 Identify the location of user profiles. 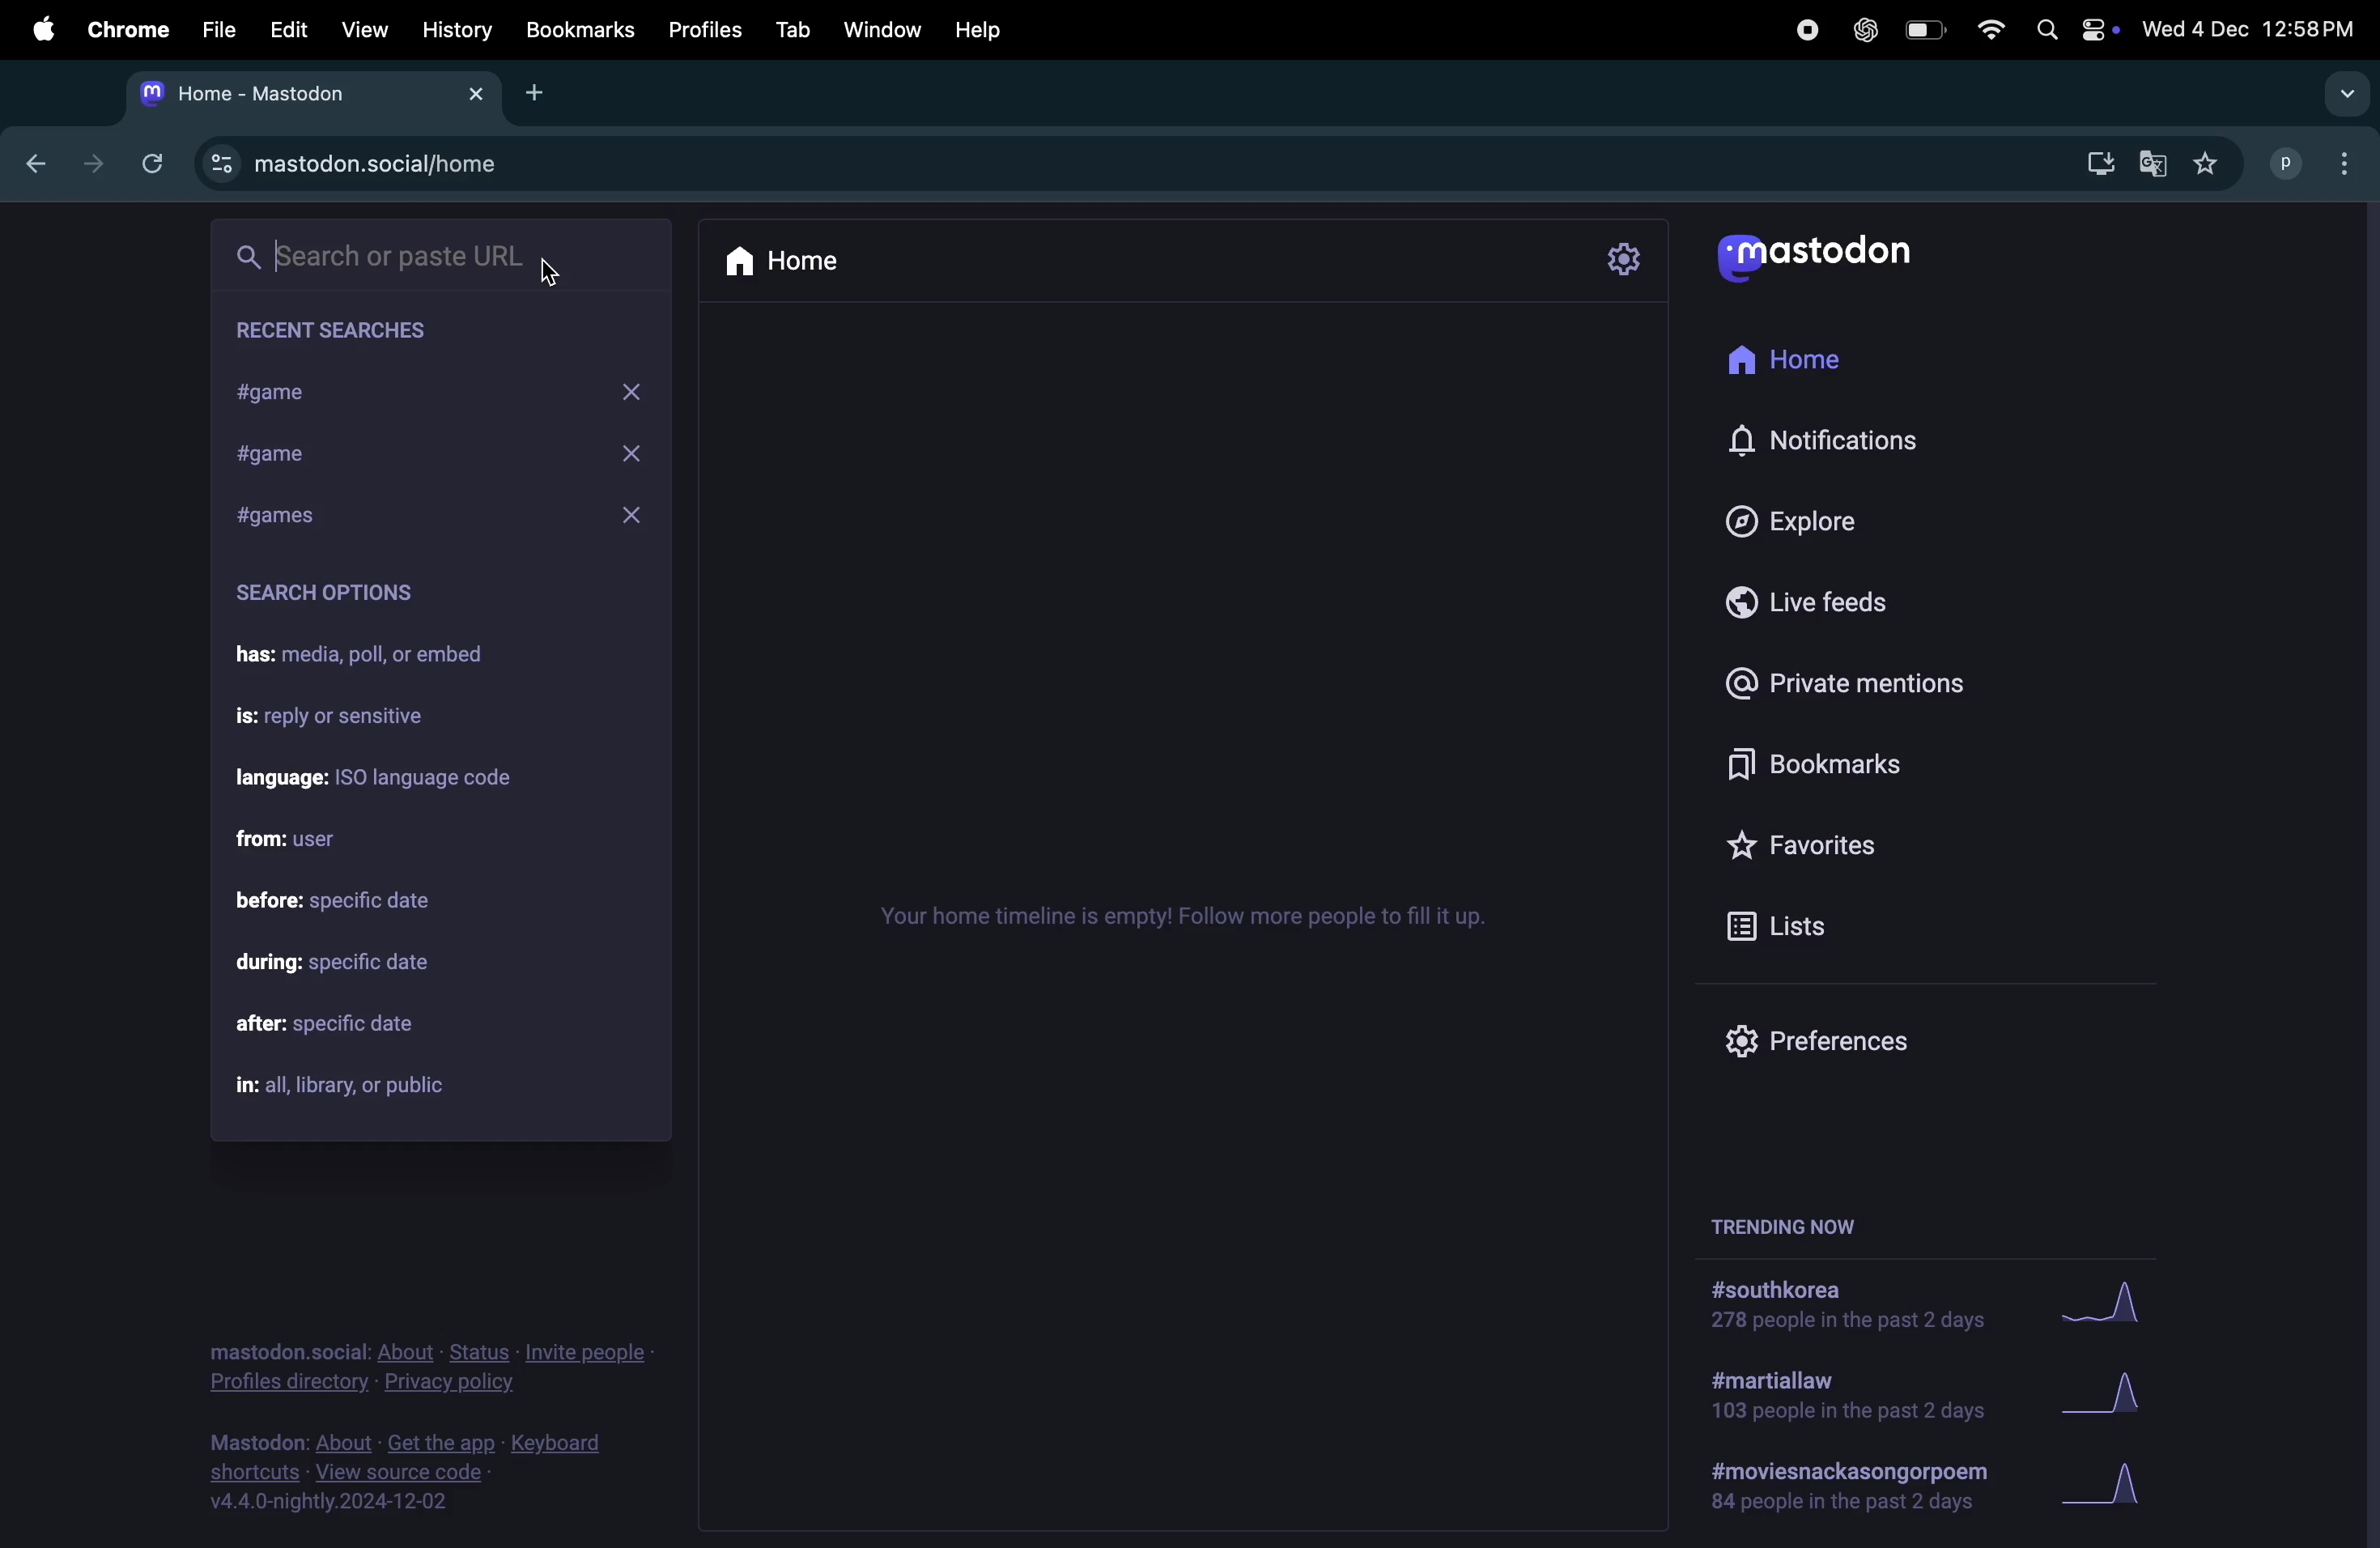
(2312, 163).